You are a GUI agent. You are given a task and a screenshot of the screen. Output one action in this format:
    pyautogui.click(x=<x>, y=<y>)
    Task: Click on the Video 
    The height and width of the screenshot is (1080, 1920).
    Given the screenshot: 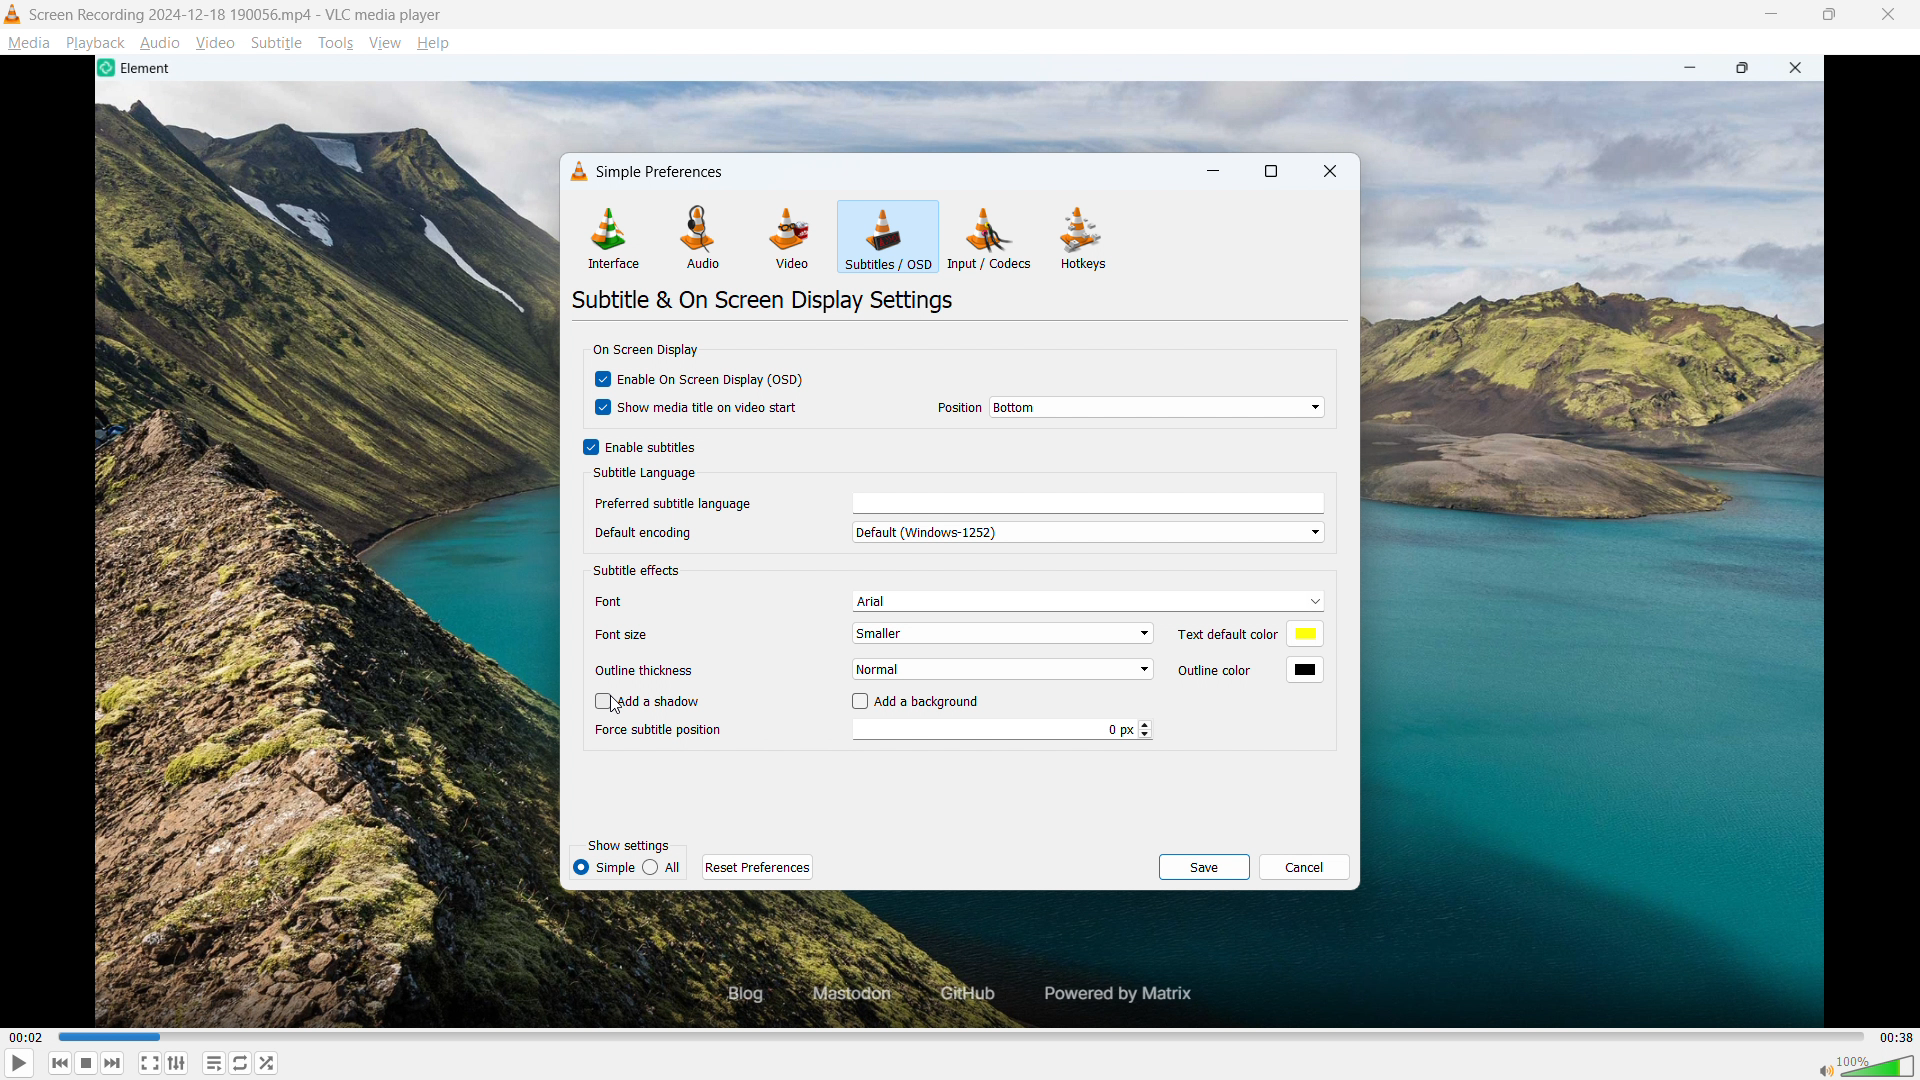 What is the action you would take?
    pyautogui.click(x=216, y=44)
    